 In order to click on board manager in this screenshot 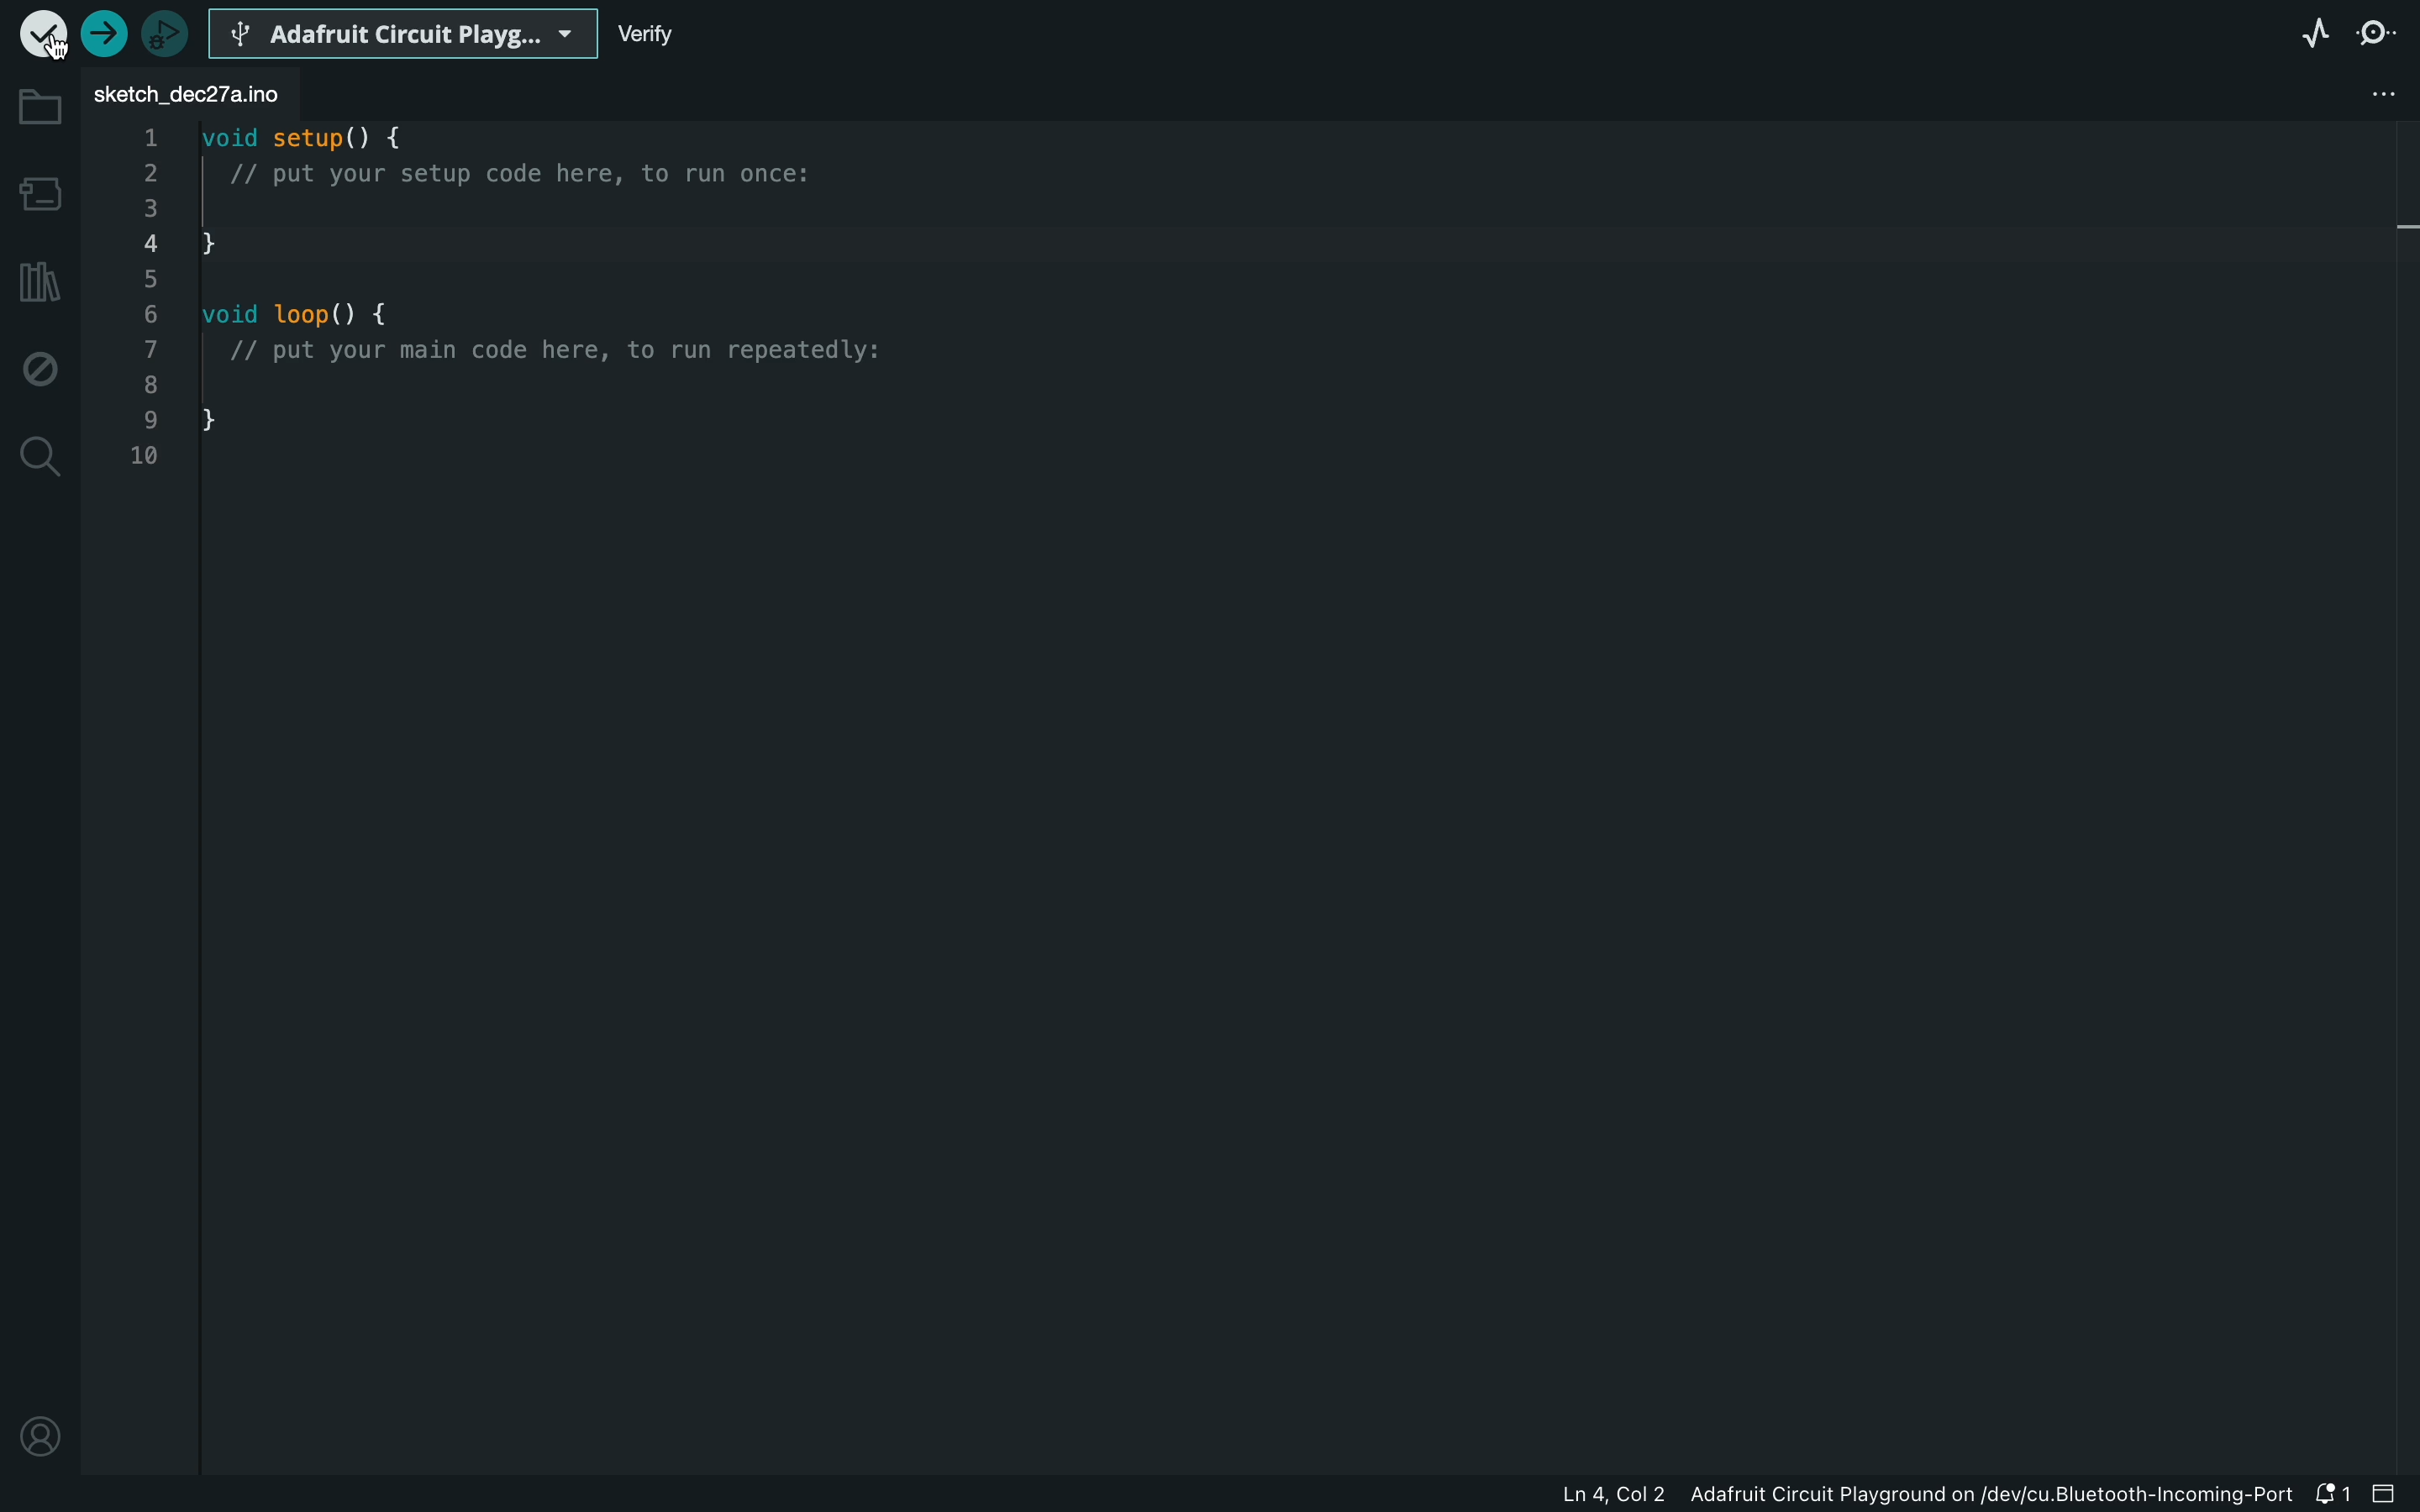, I will do `click(37, 192)`.